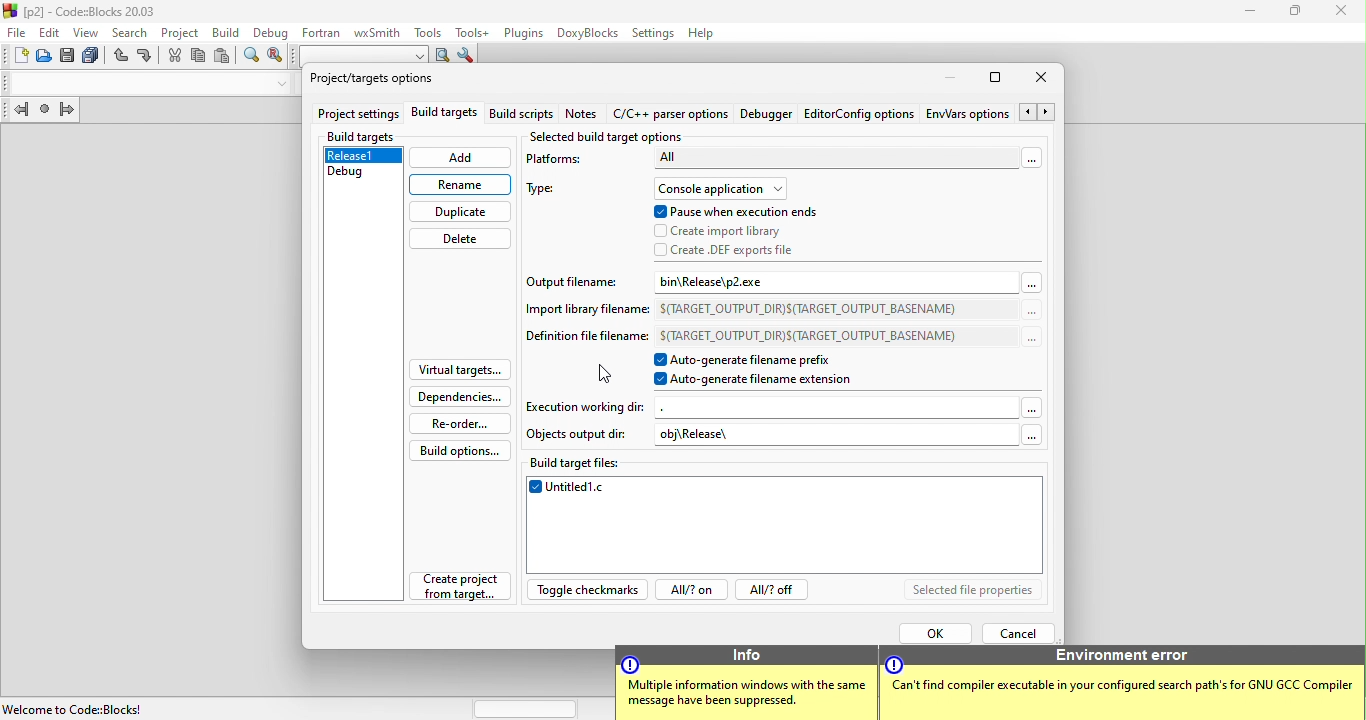 This screenshot has width=1366, height=720. Describe the element at coordinates (673, 115) in the screenshot. I see `c\c++ parser option` at that location.